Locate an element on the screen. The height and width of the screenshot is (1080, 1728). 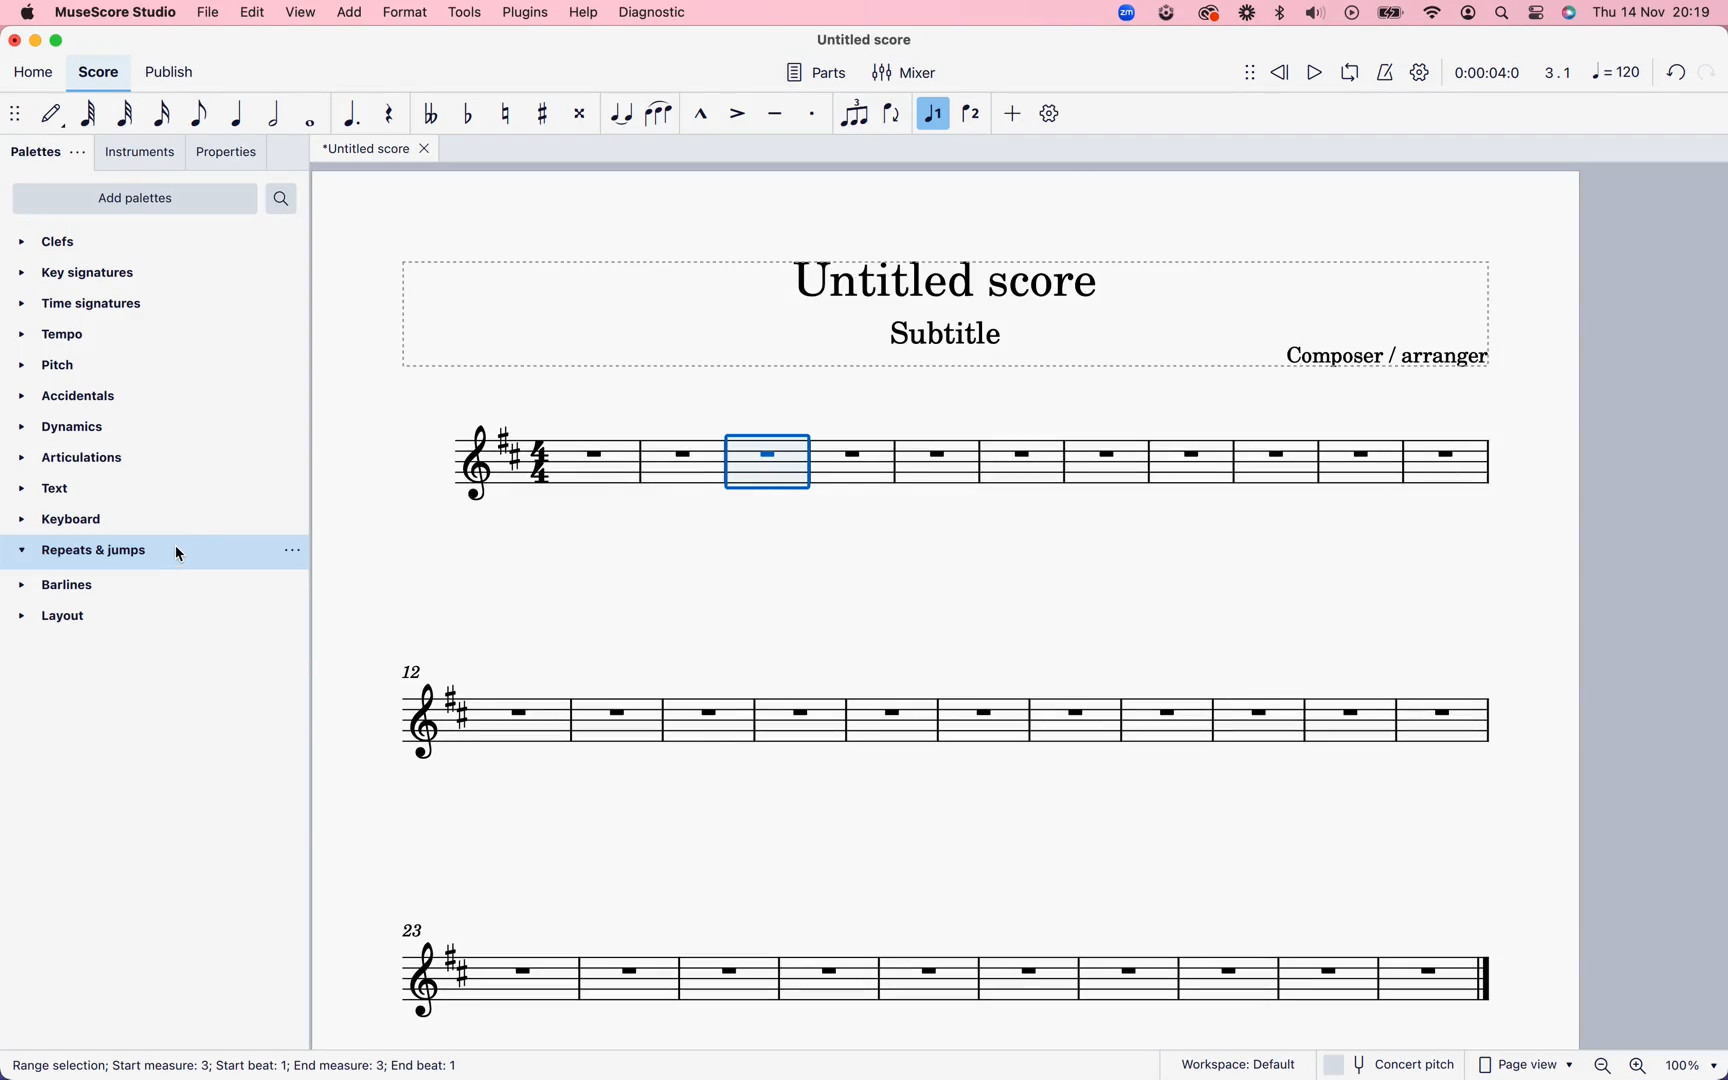
pallets is located at coordinates (49, 151).